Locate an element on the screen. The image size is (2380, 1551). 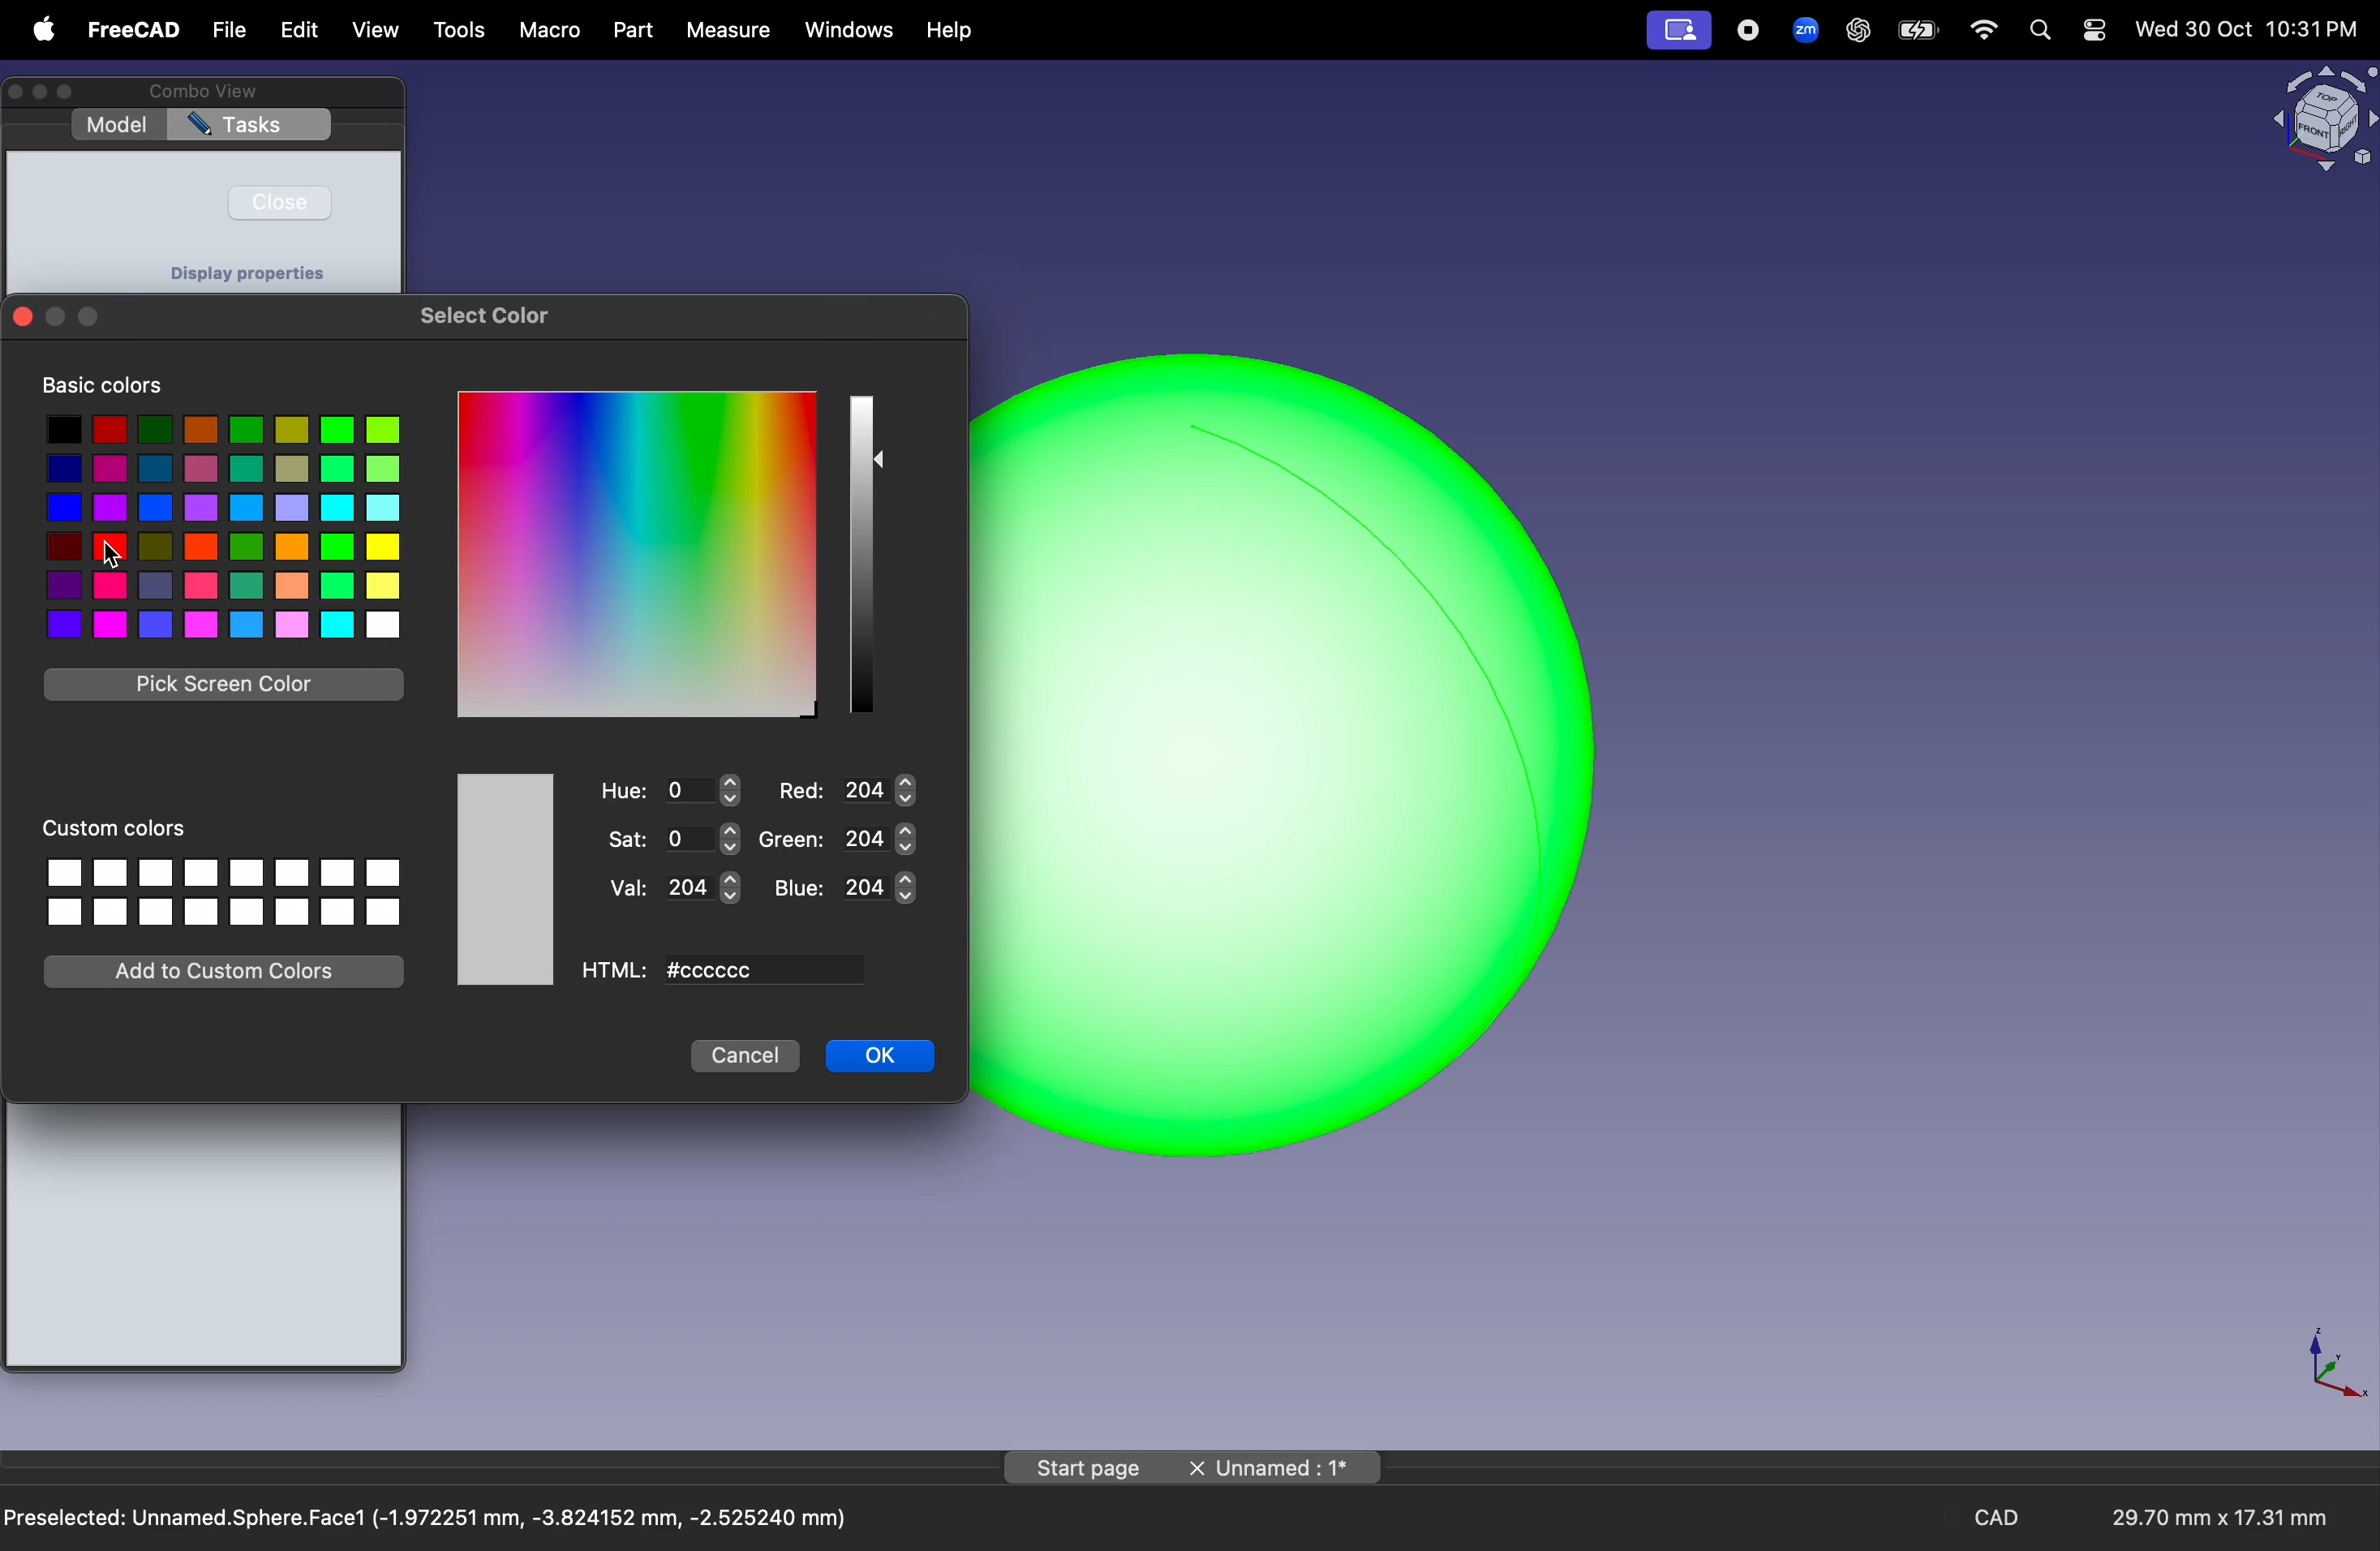
Enter full screen is located at coordinates (72, 93).